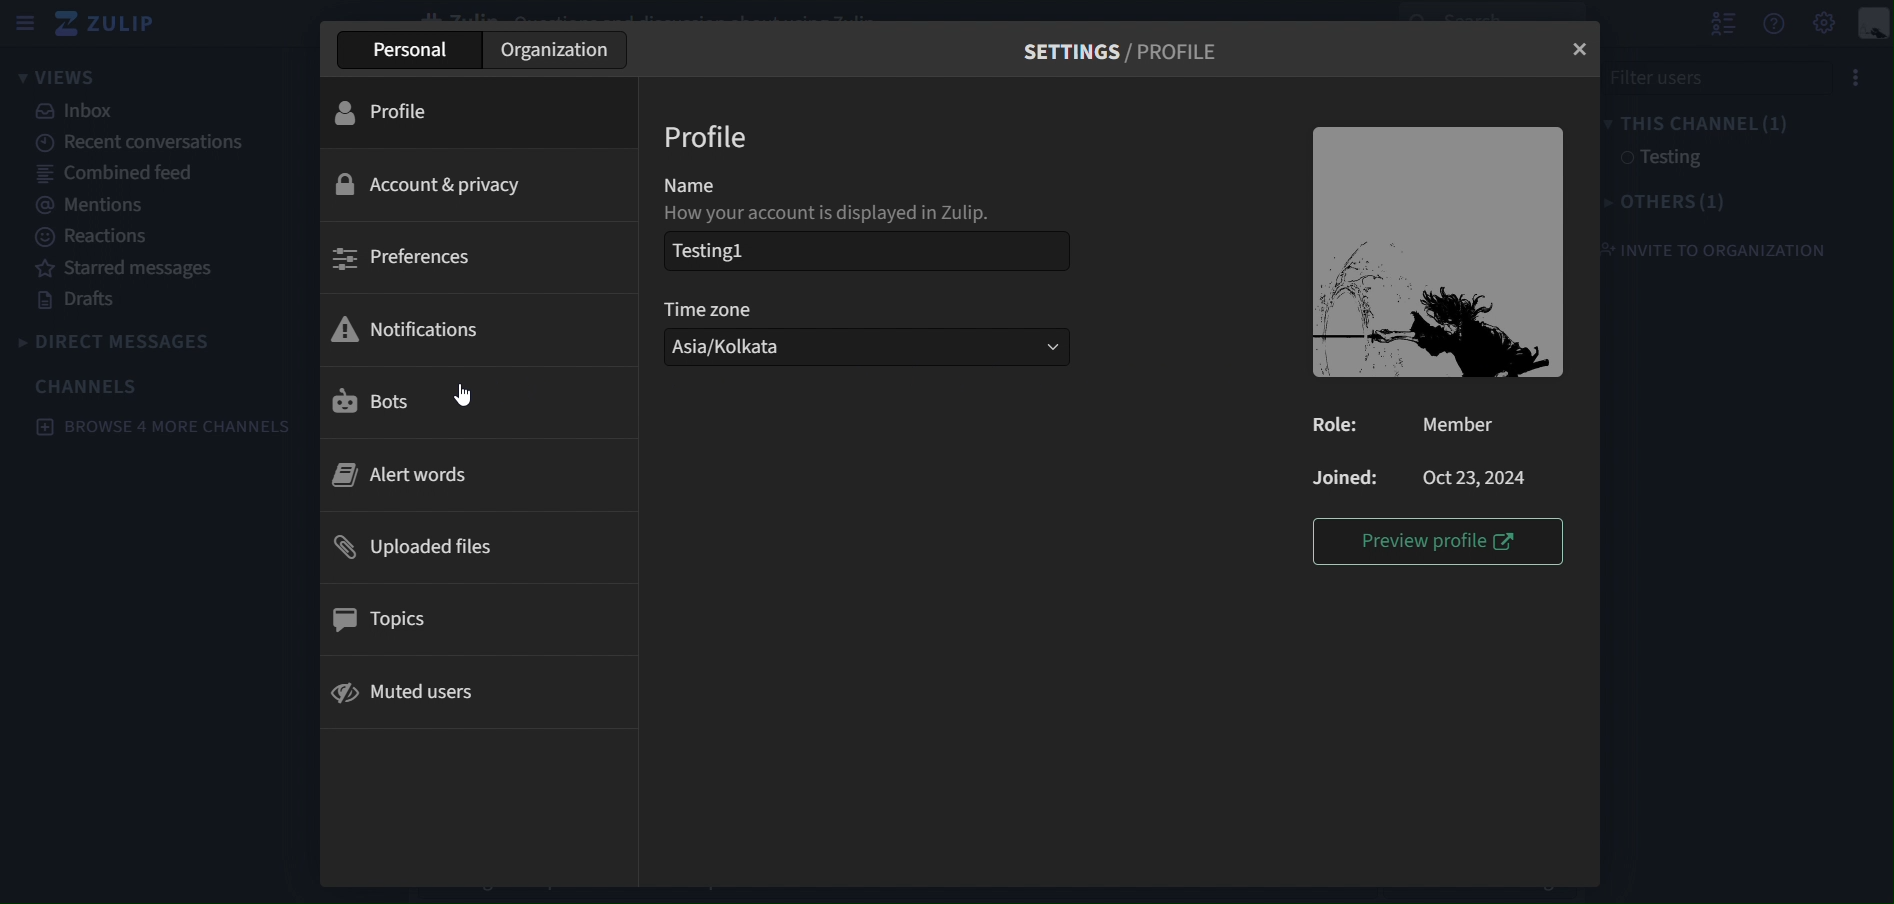  Describe the element at coordinates (118, 339) in the screenshot. I see `direct messages` at that location.